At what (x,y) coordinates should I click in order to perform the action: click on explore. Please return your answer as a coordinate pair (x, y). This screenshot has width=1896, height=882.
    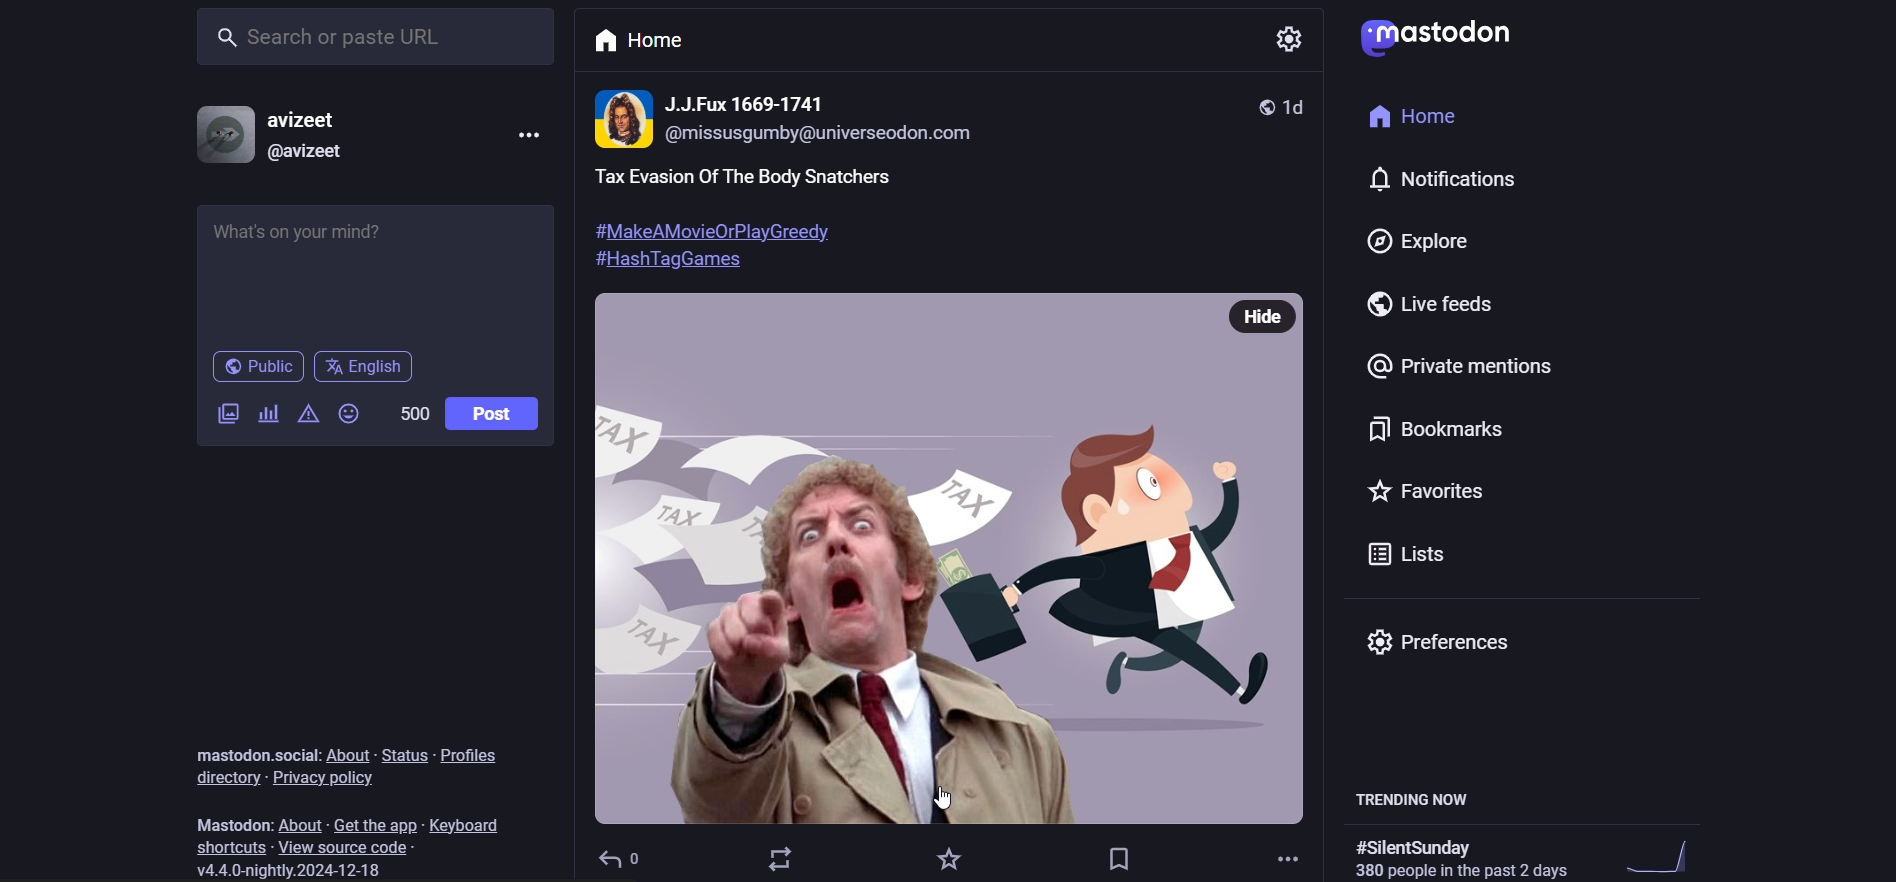
    Looking at the image, I should click on (1416, 234).